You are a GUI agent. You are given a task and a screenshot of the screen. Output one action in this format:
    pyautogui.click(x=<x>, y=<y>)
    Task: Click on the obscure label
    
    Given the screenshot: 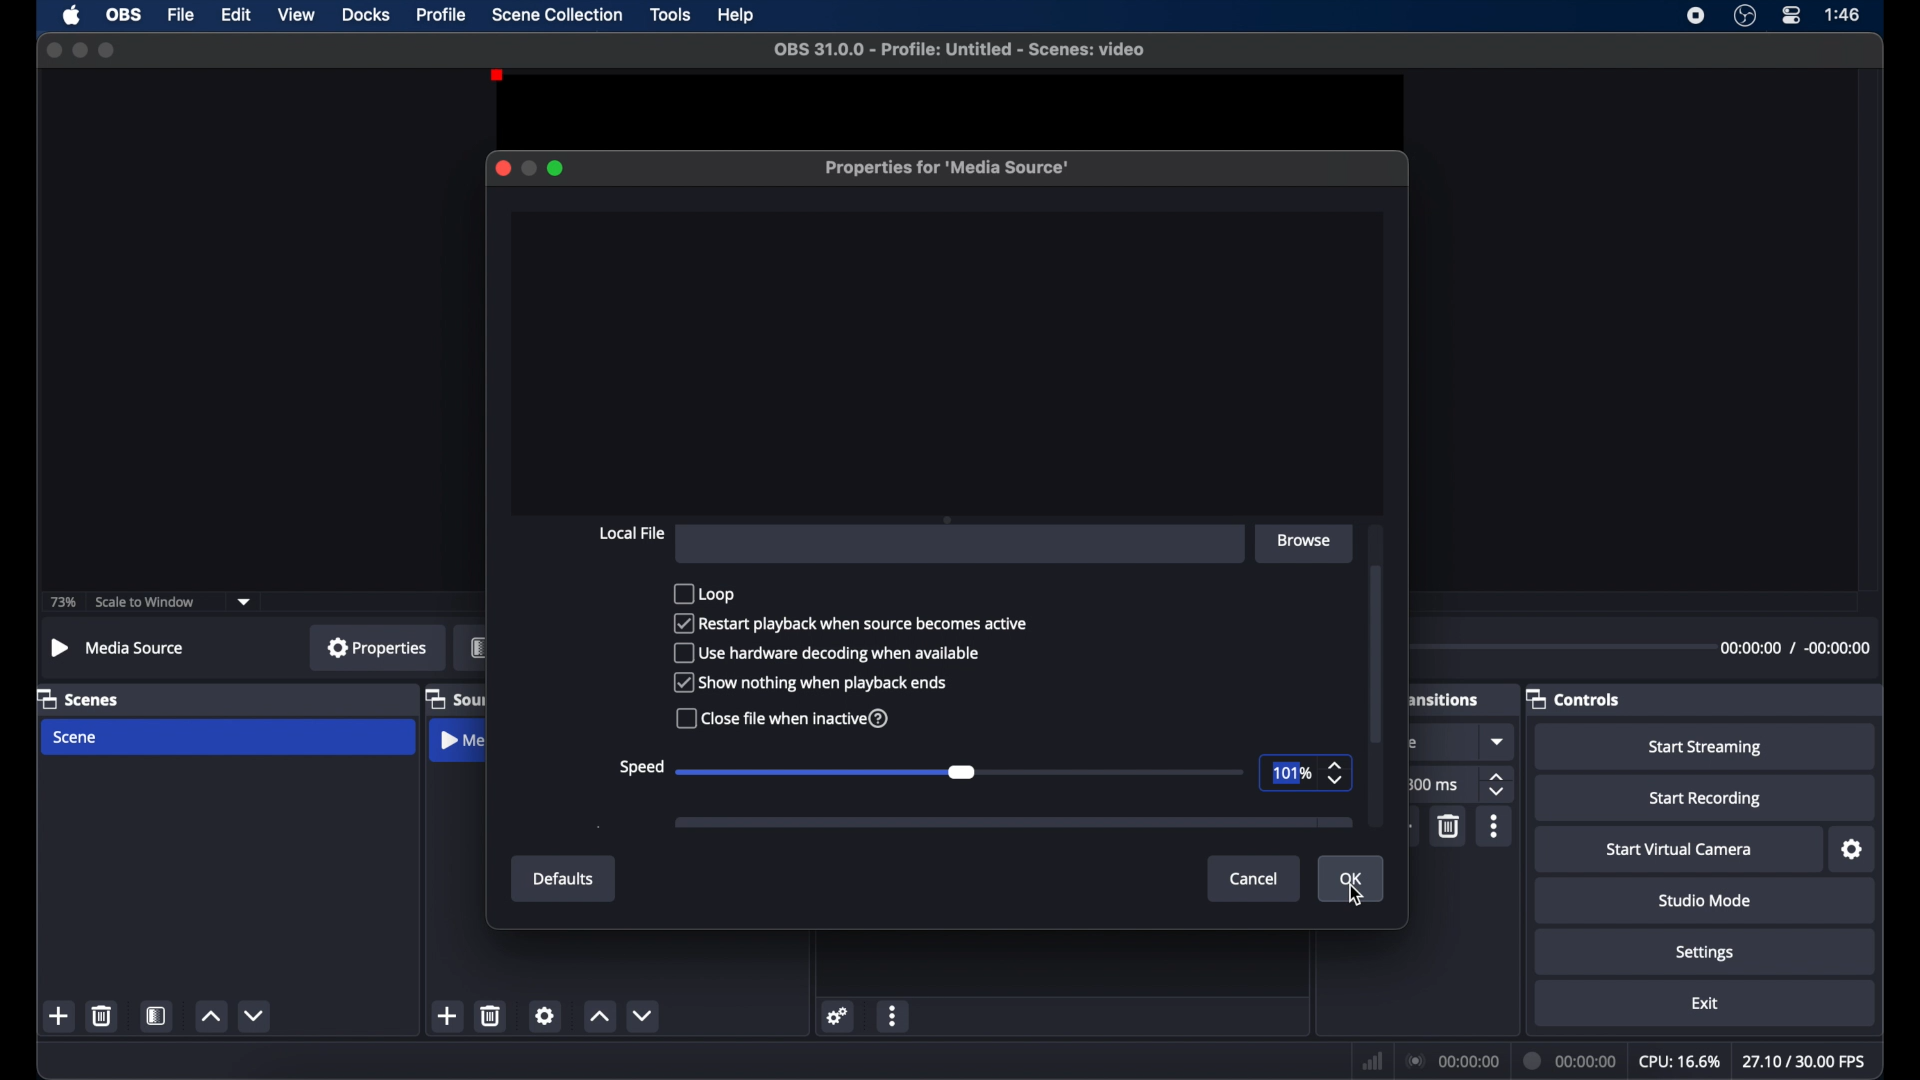 What is the action you would take?
    pyautogui.click(x=457, y=740)
    